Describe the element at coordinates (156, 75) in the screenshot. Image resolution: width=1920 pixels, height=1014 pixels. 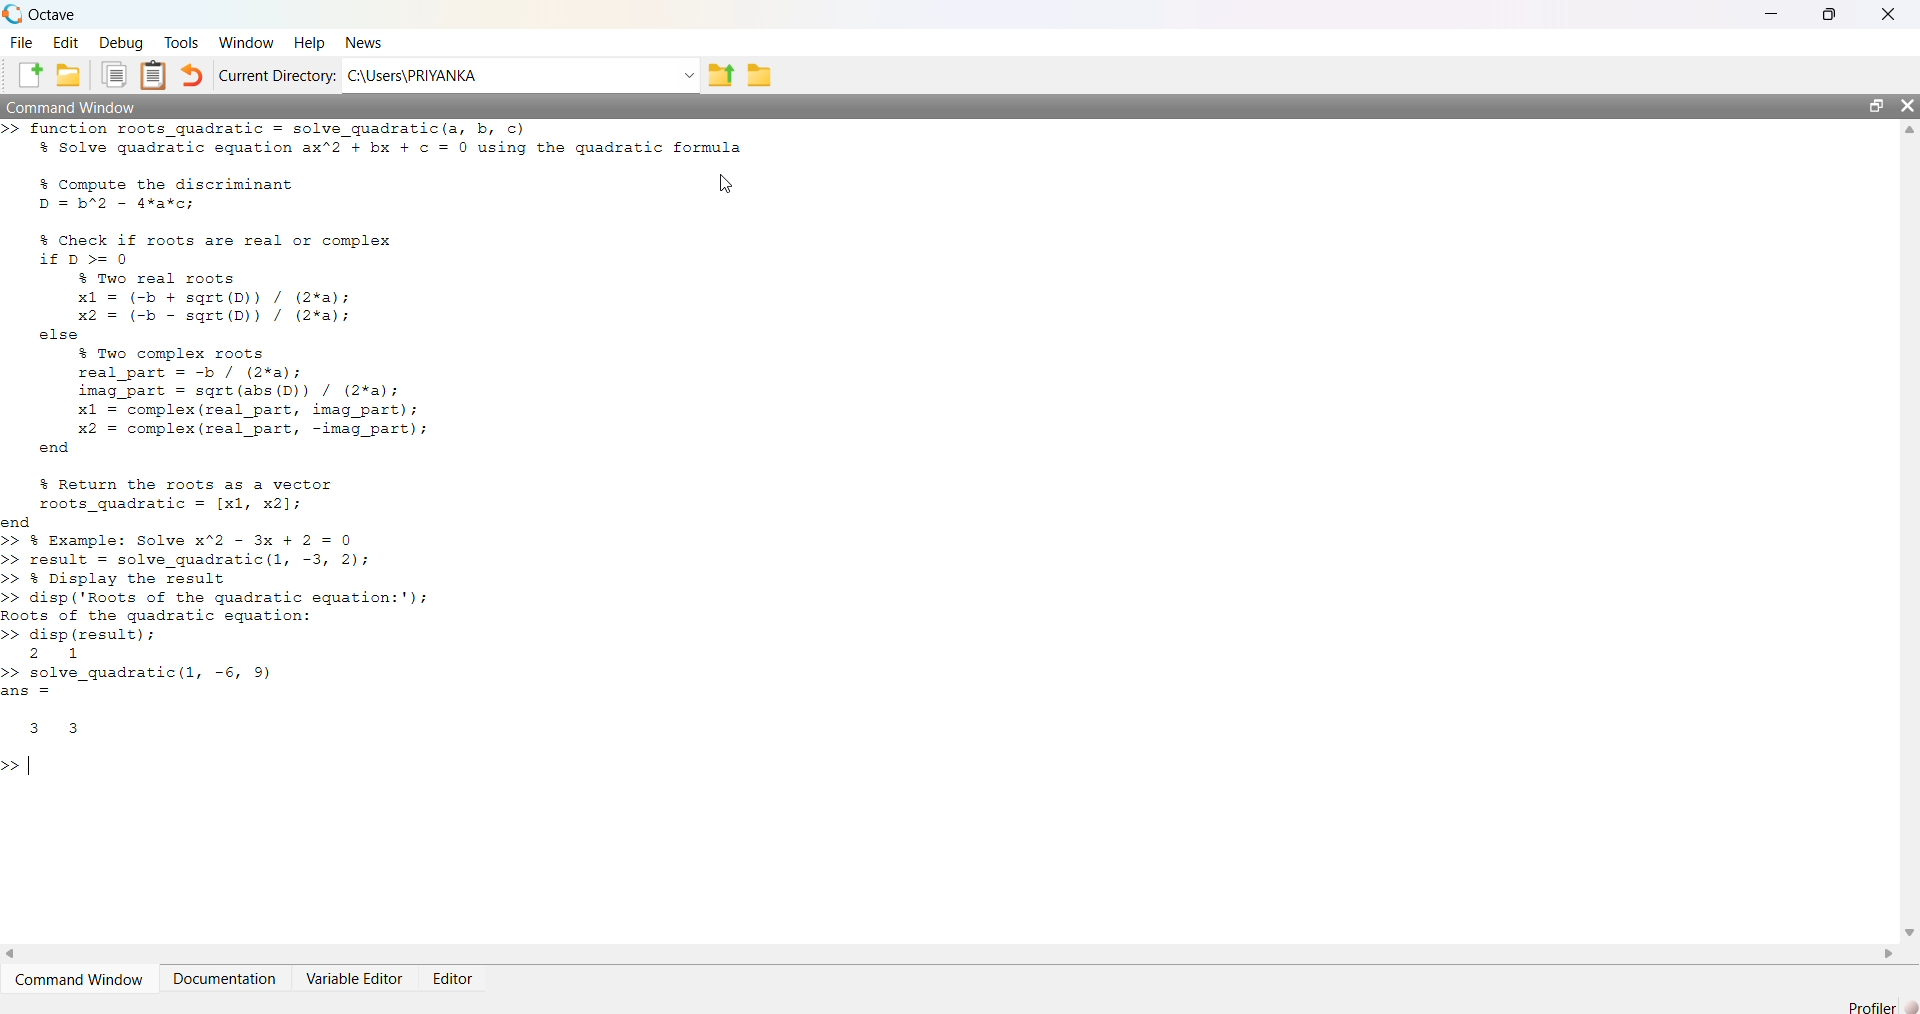
I see `Paste` at that location.